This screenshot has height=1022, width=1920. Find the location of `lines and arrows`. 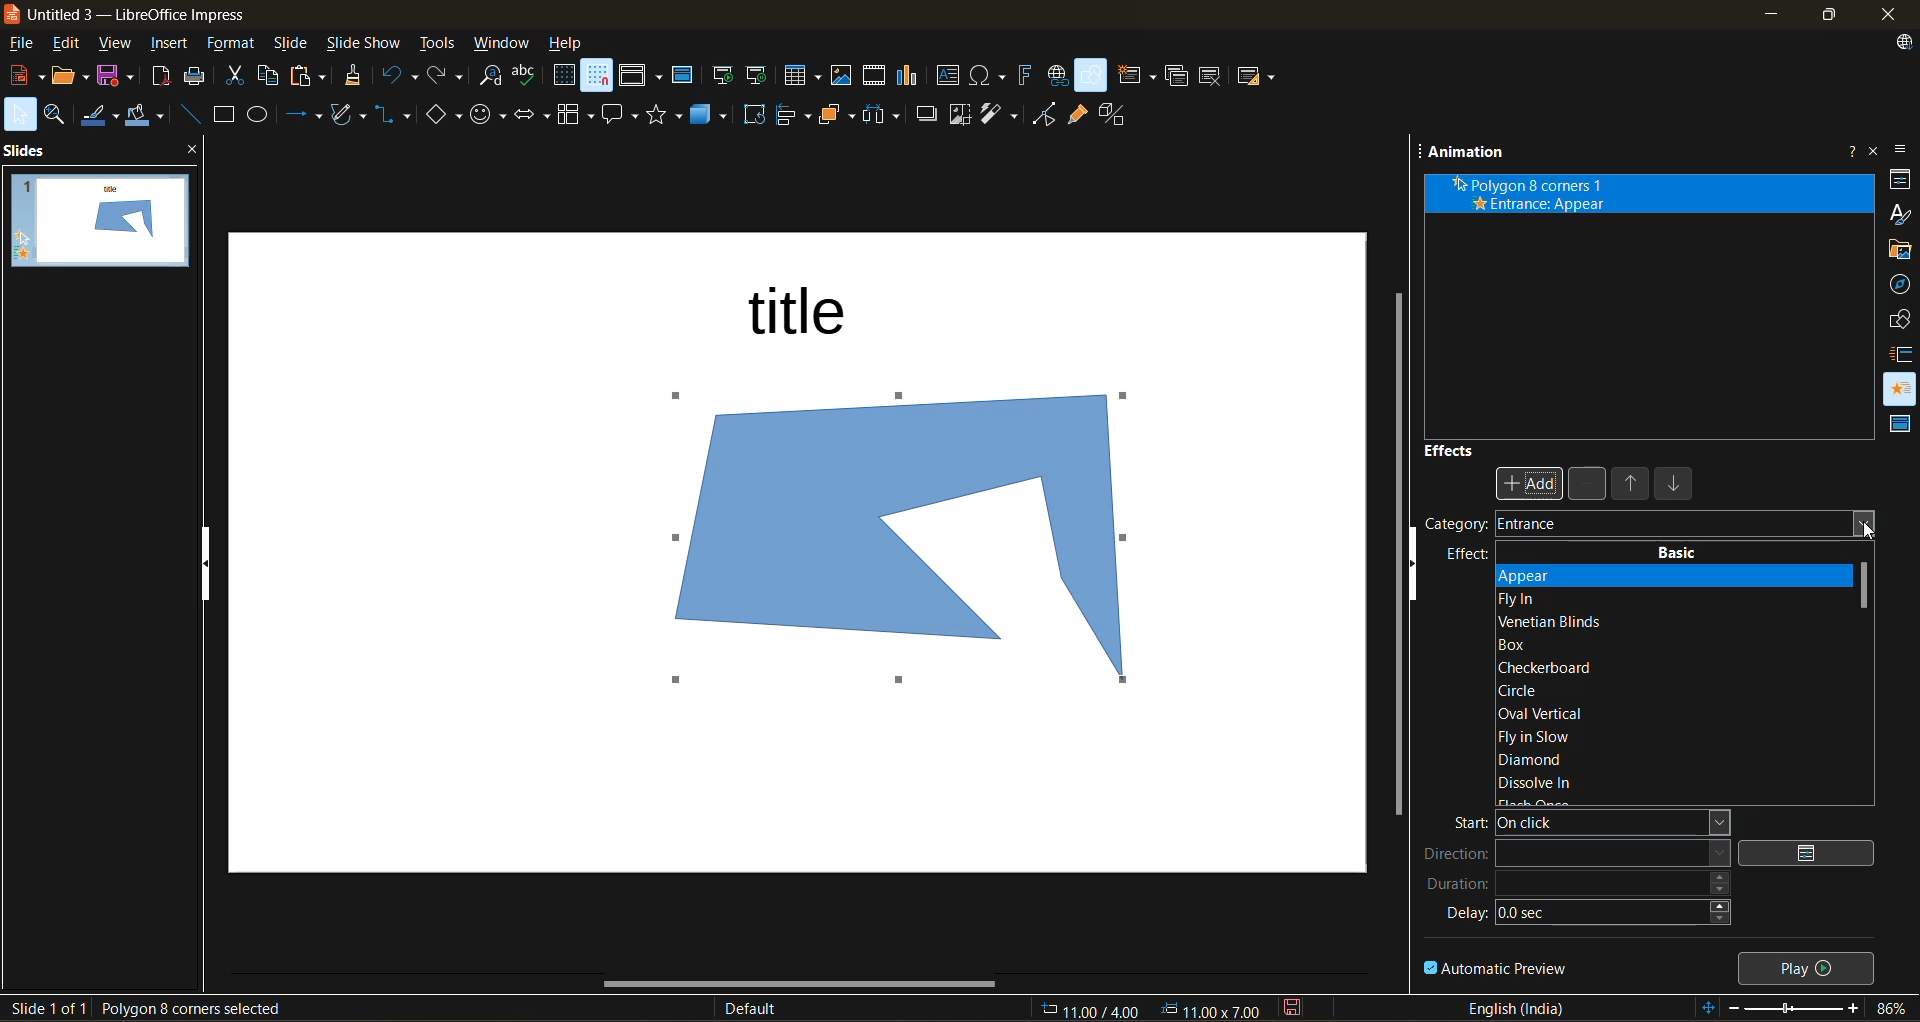

lines and arrows is located at coordinates (300, 115).